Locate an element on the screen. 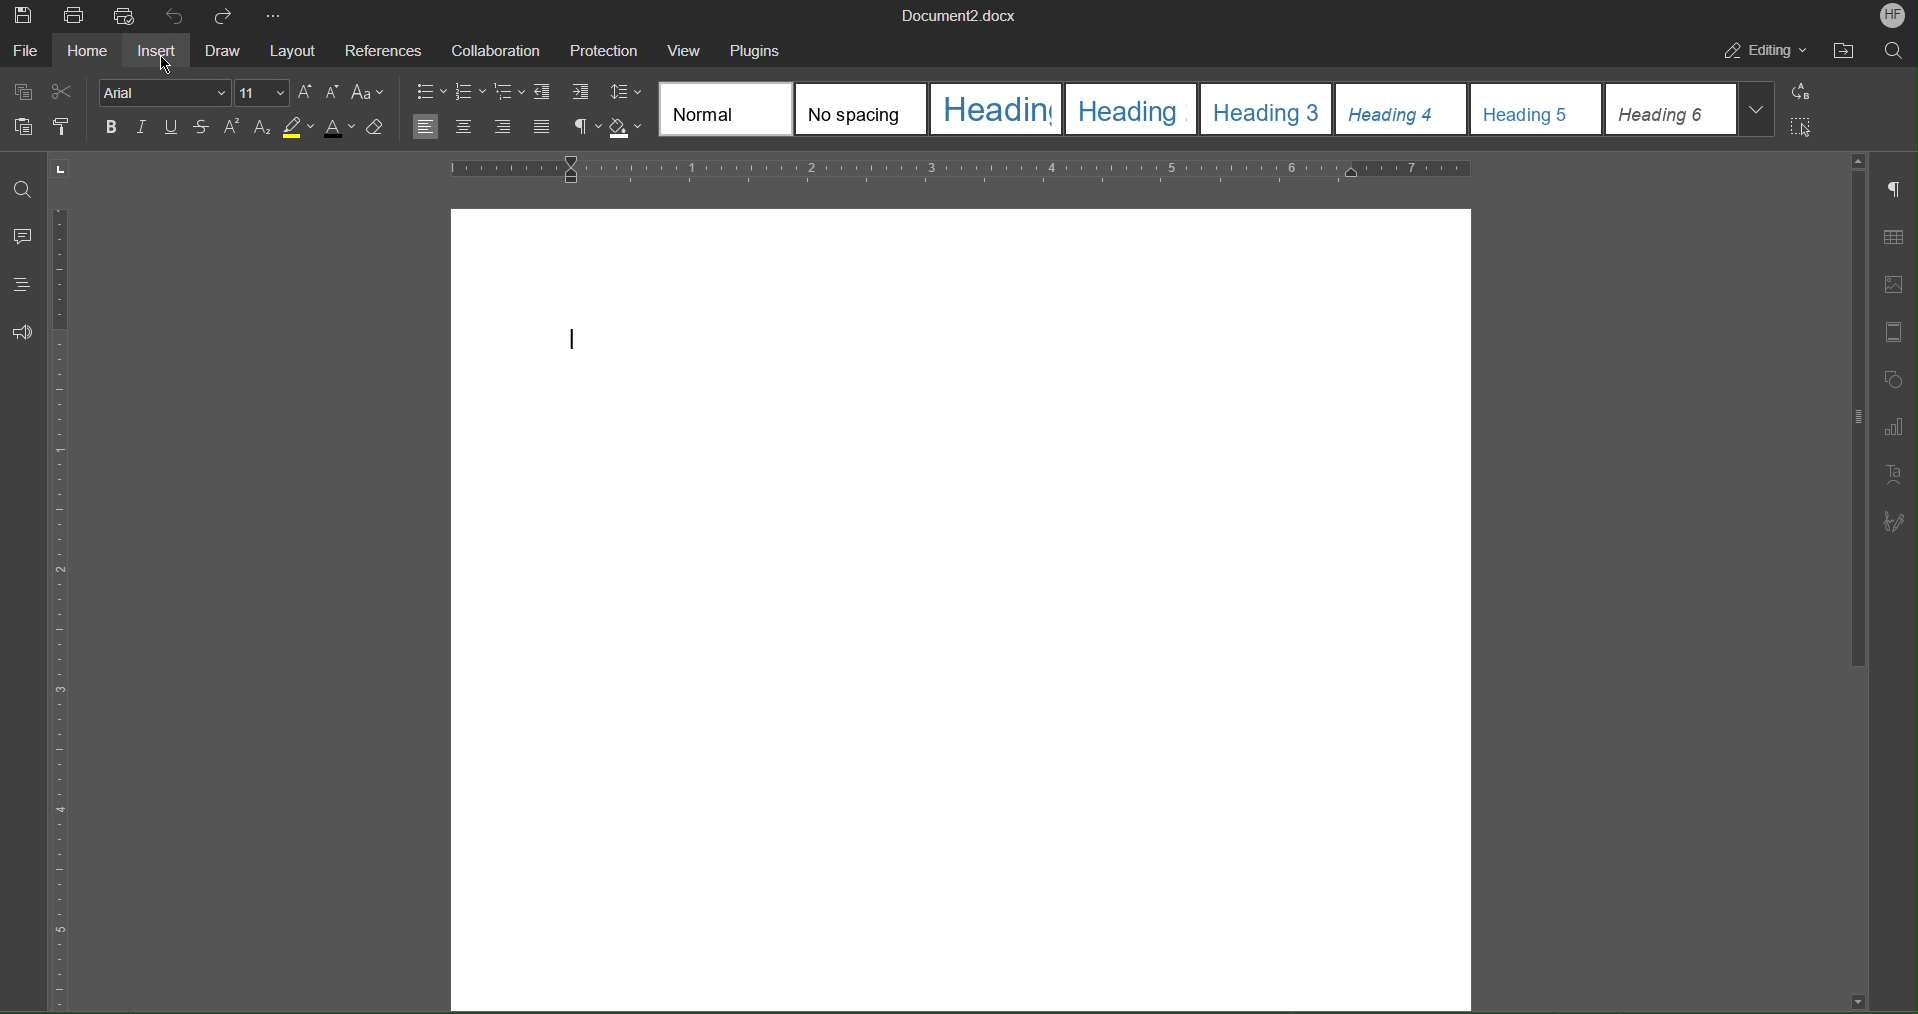 Image resolution: width=1918 pixels, height=1014 pixels. Table is located at coordinates (1892, 238).